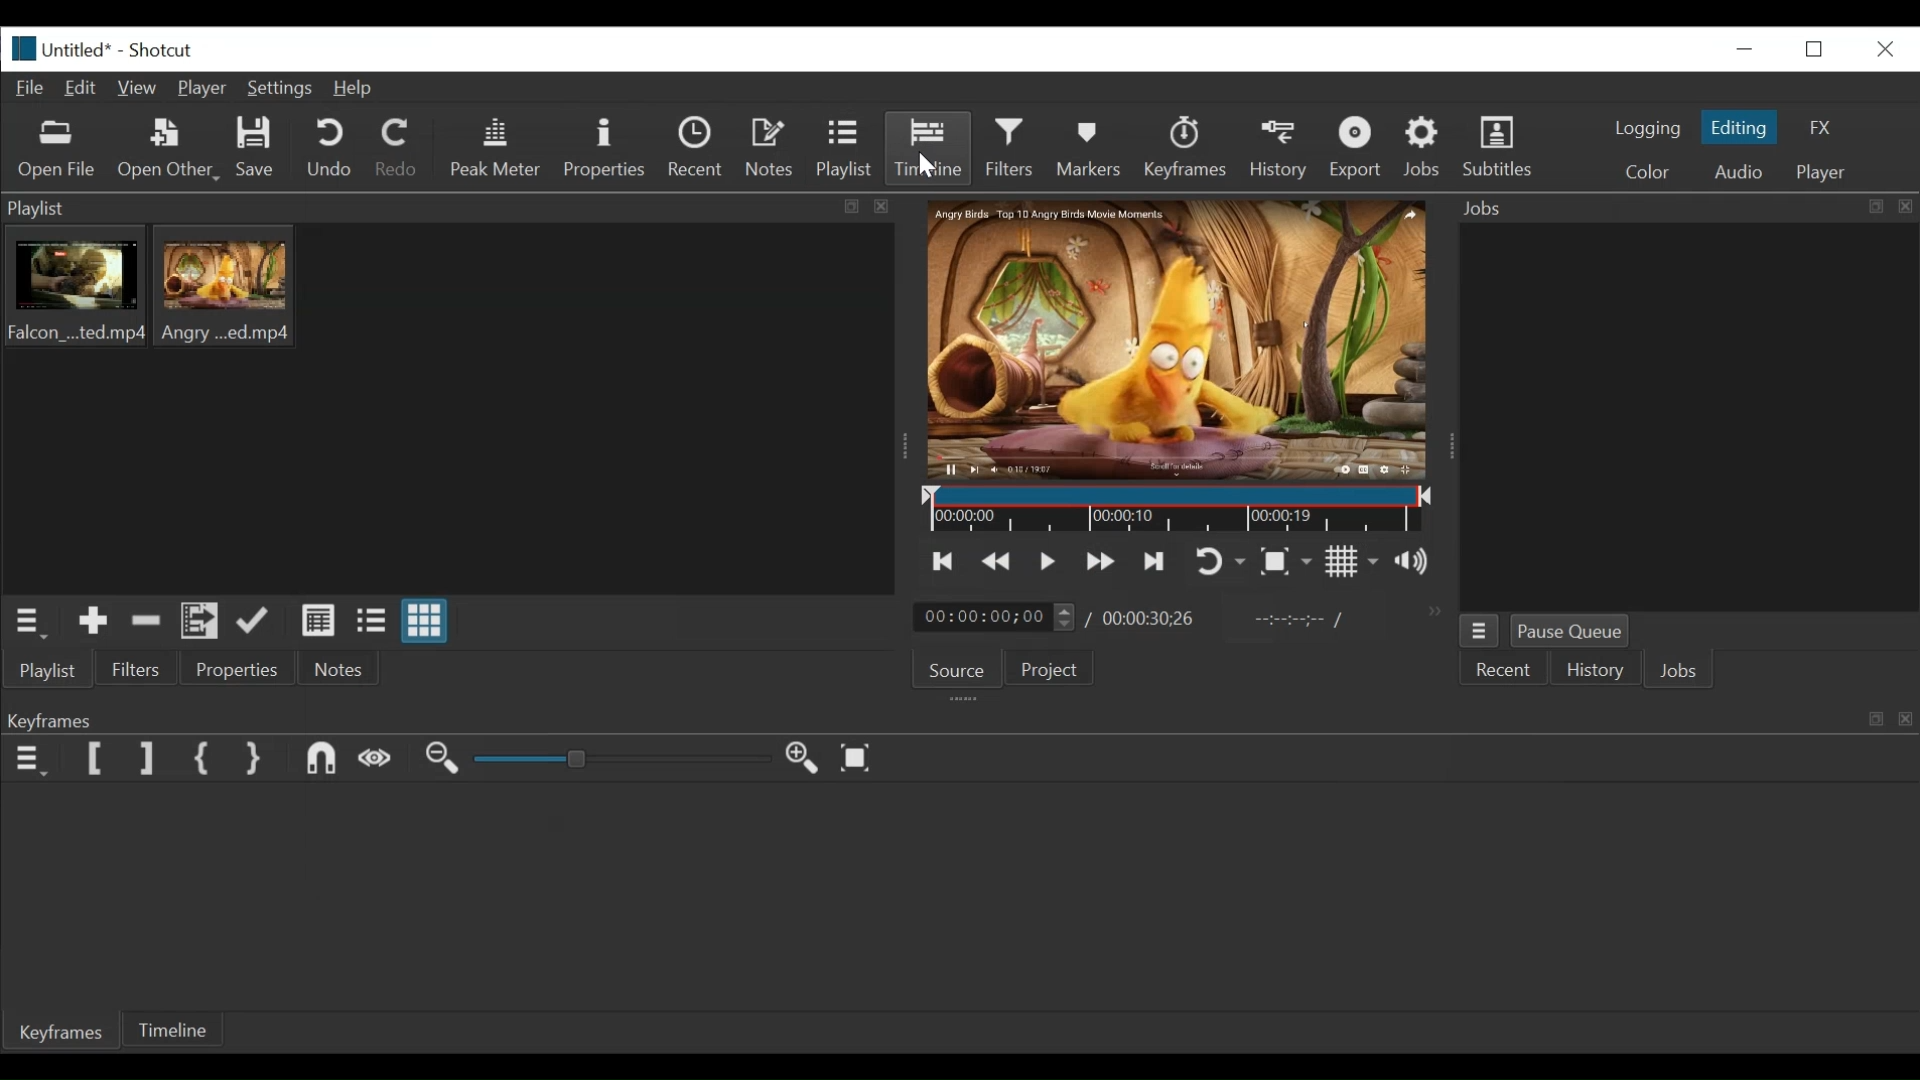 The image size is (1920, 1080). Describe the element at coordinates (319, 620) in the screenshot. I see `view as details` at that location.